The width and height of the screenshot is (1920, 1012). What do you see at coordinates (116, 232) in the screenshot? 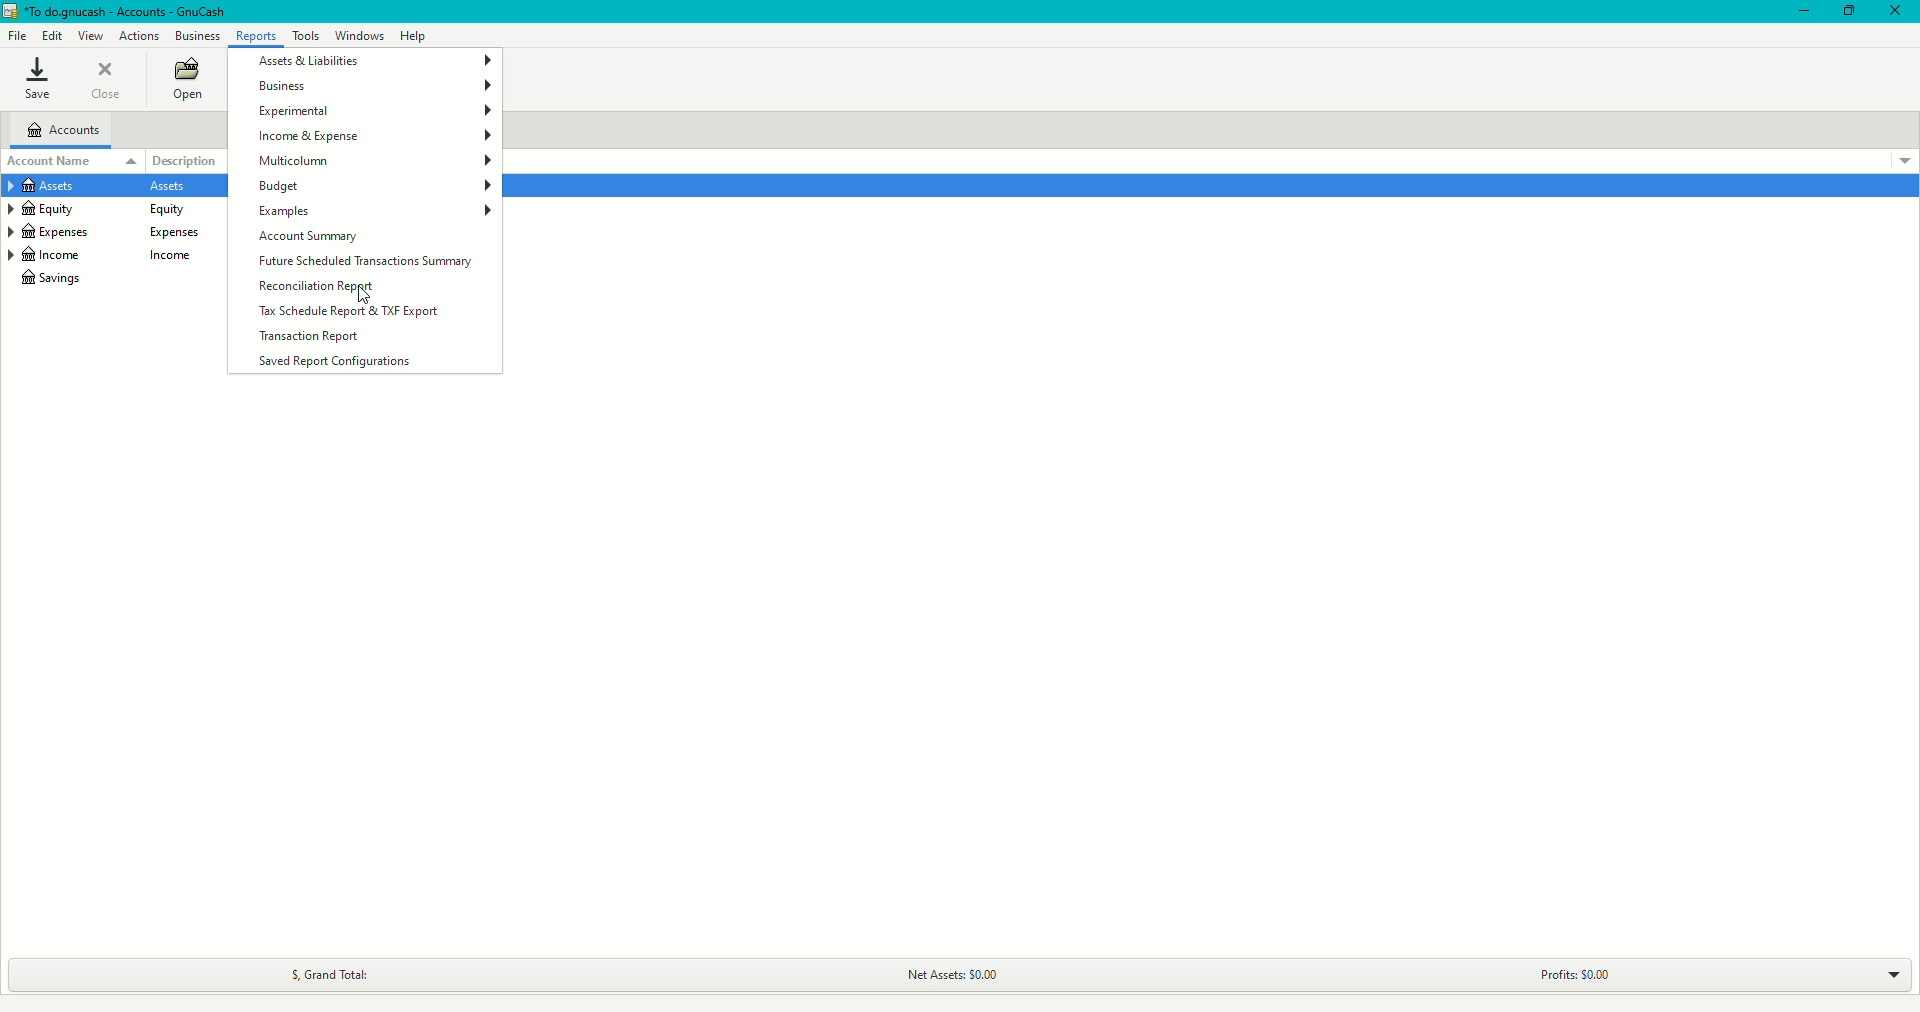
I see `Expenses` at bounding box center [116, 232].